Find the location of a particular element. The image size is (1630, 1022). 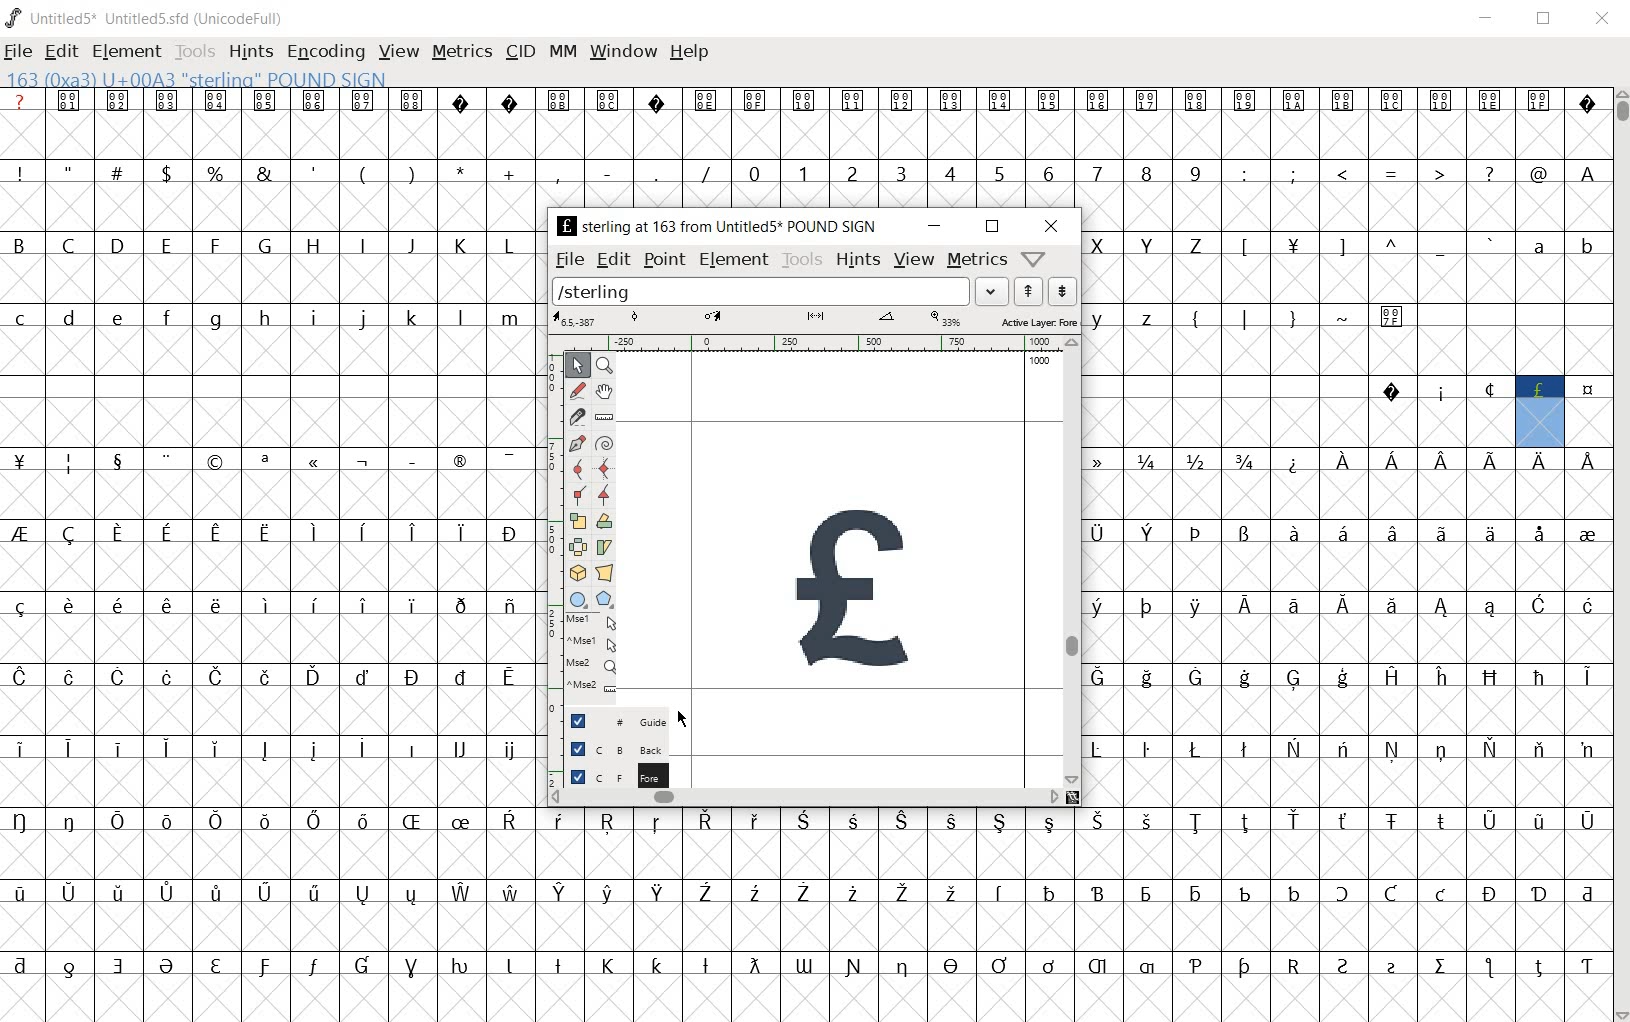

file is located at coordinates (21, 51).